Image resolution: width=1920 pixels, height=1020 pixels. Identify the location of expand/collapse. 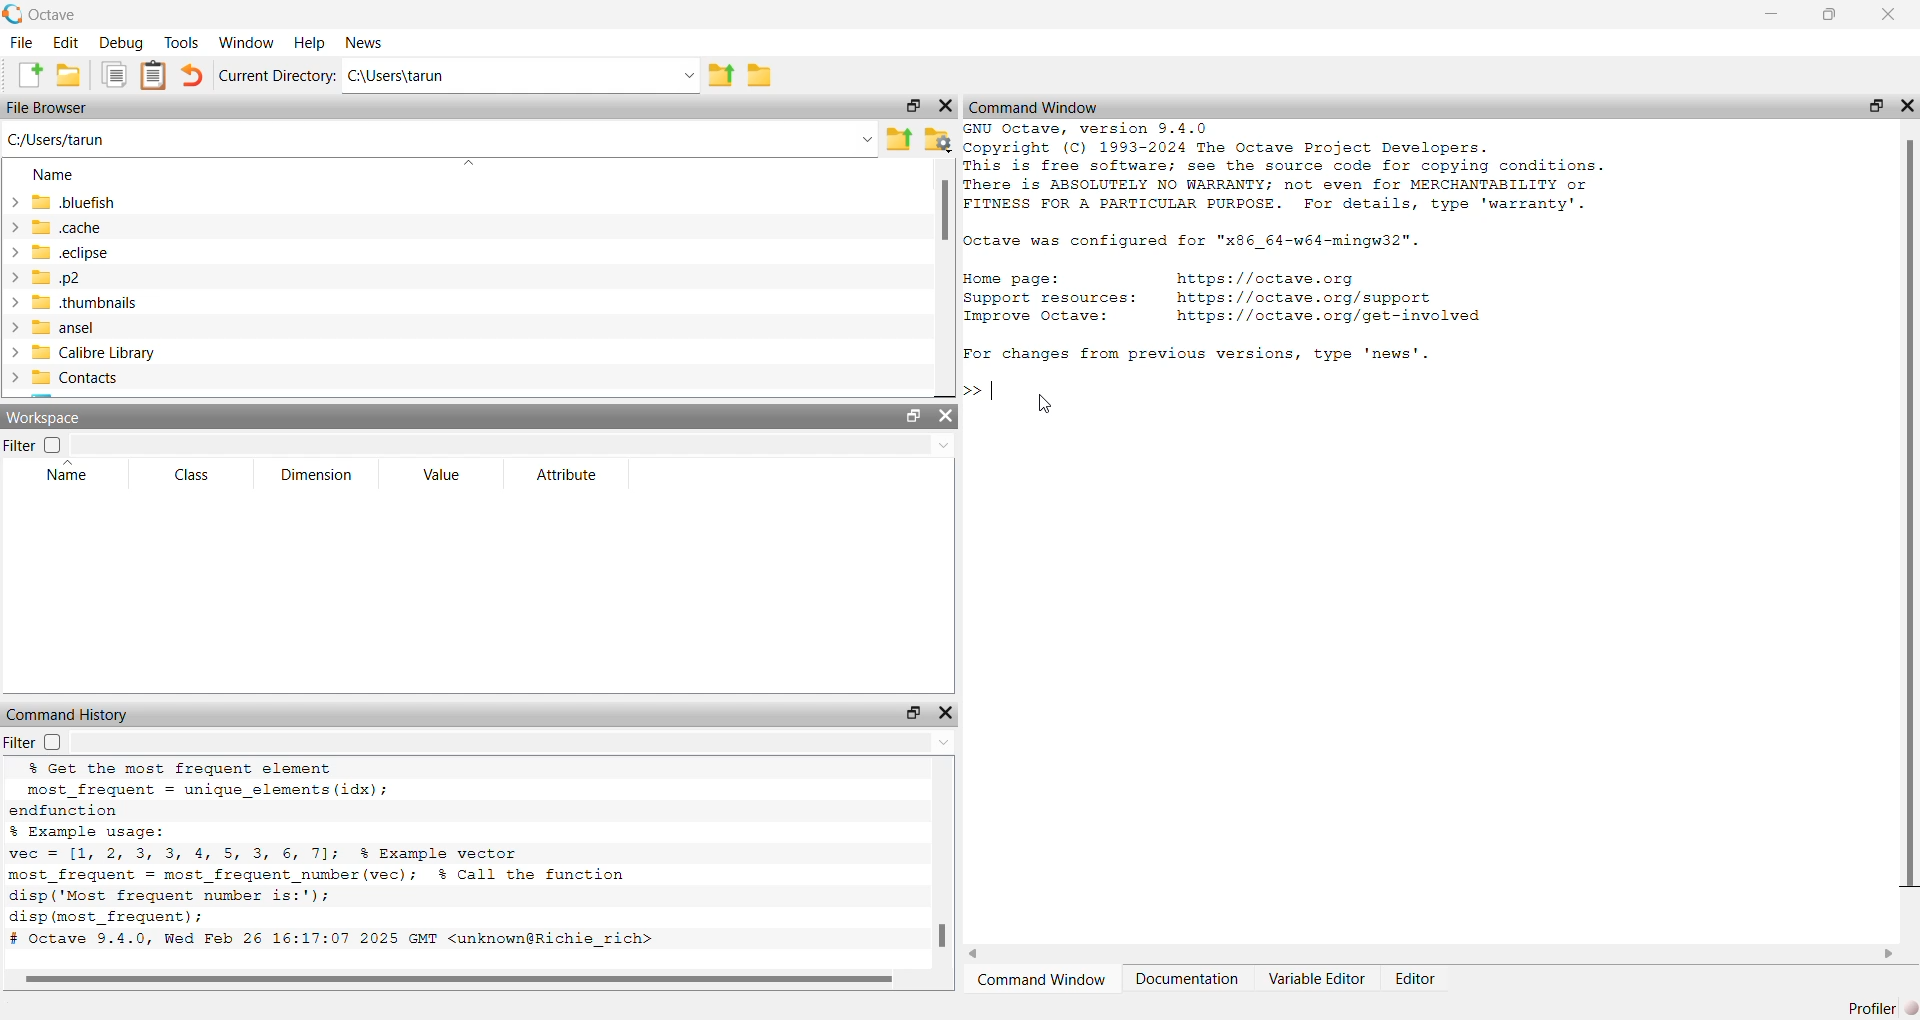
(14, 202).